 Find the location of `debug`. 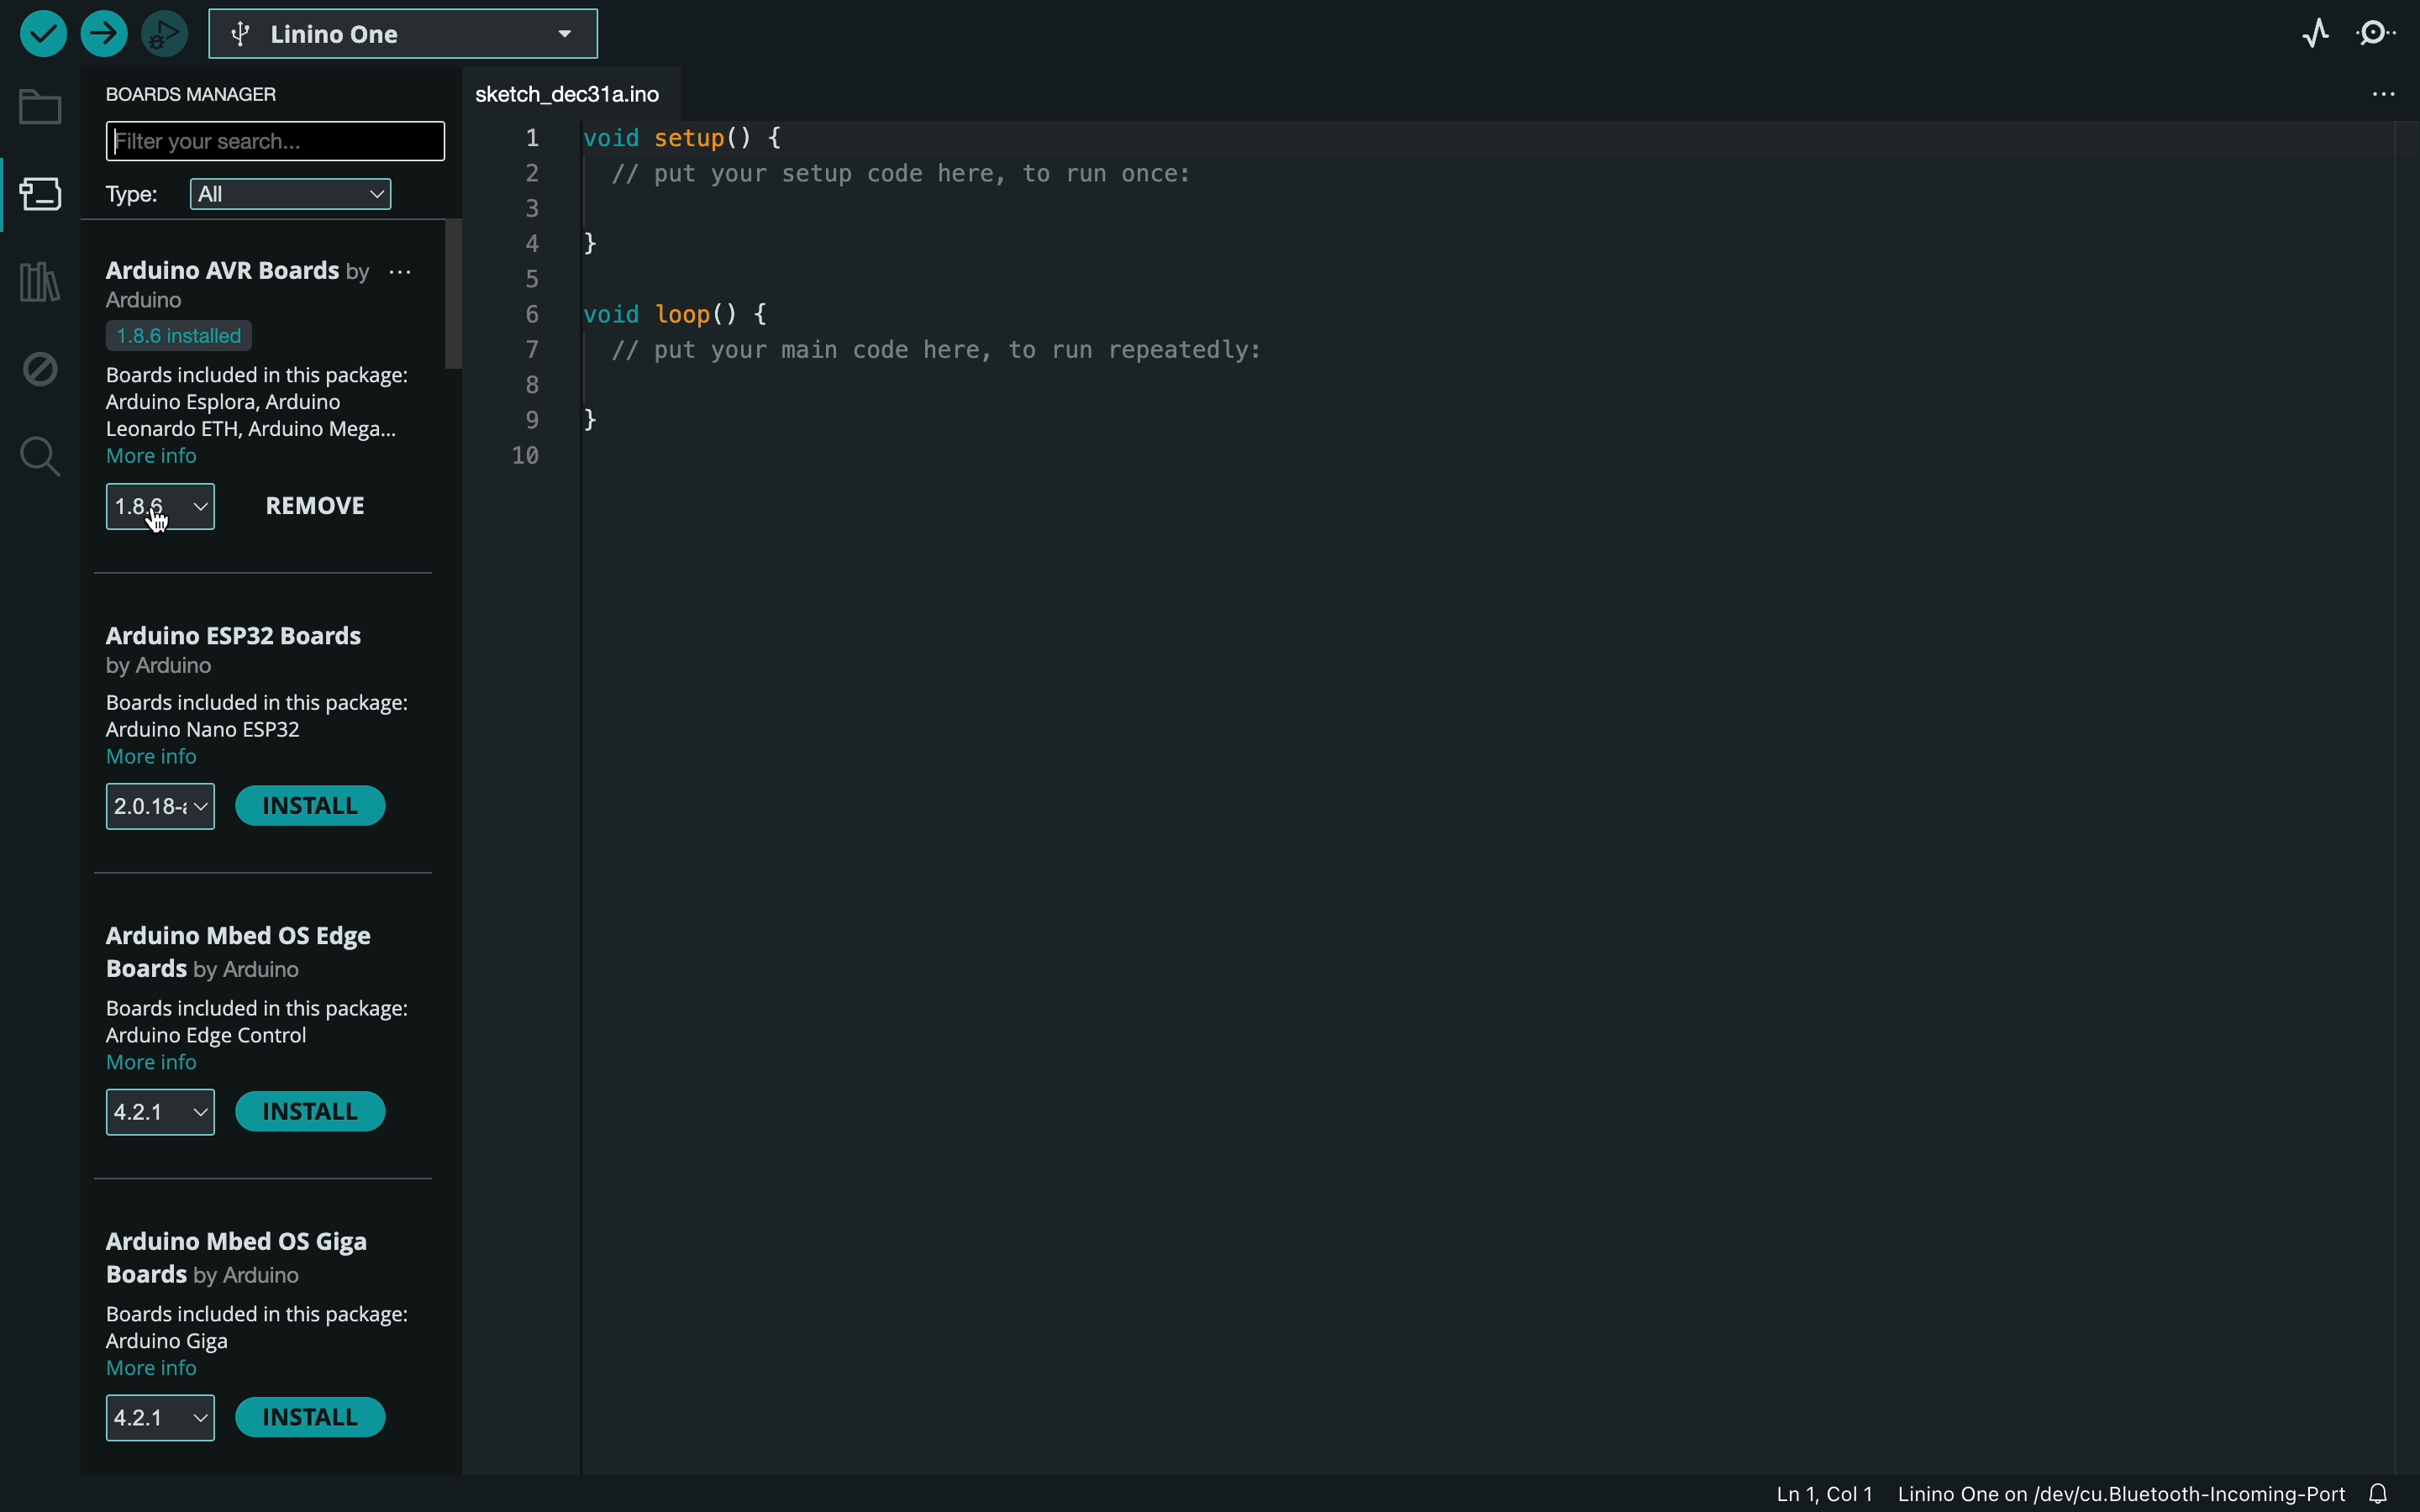

debug is located at coordinates (40, 370).